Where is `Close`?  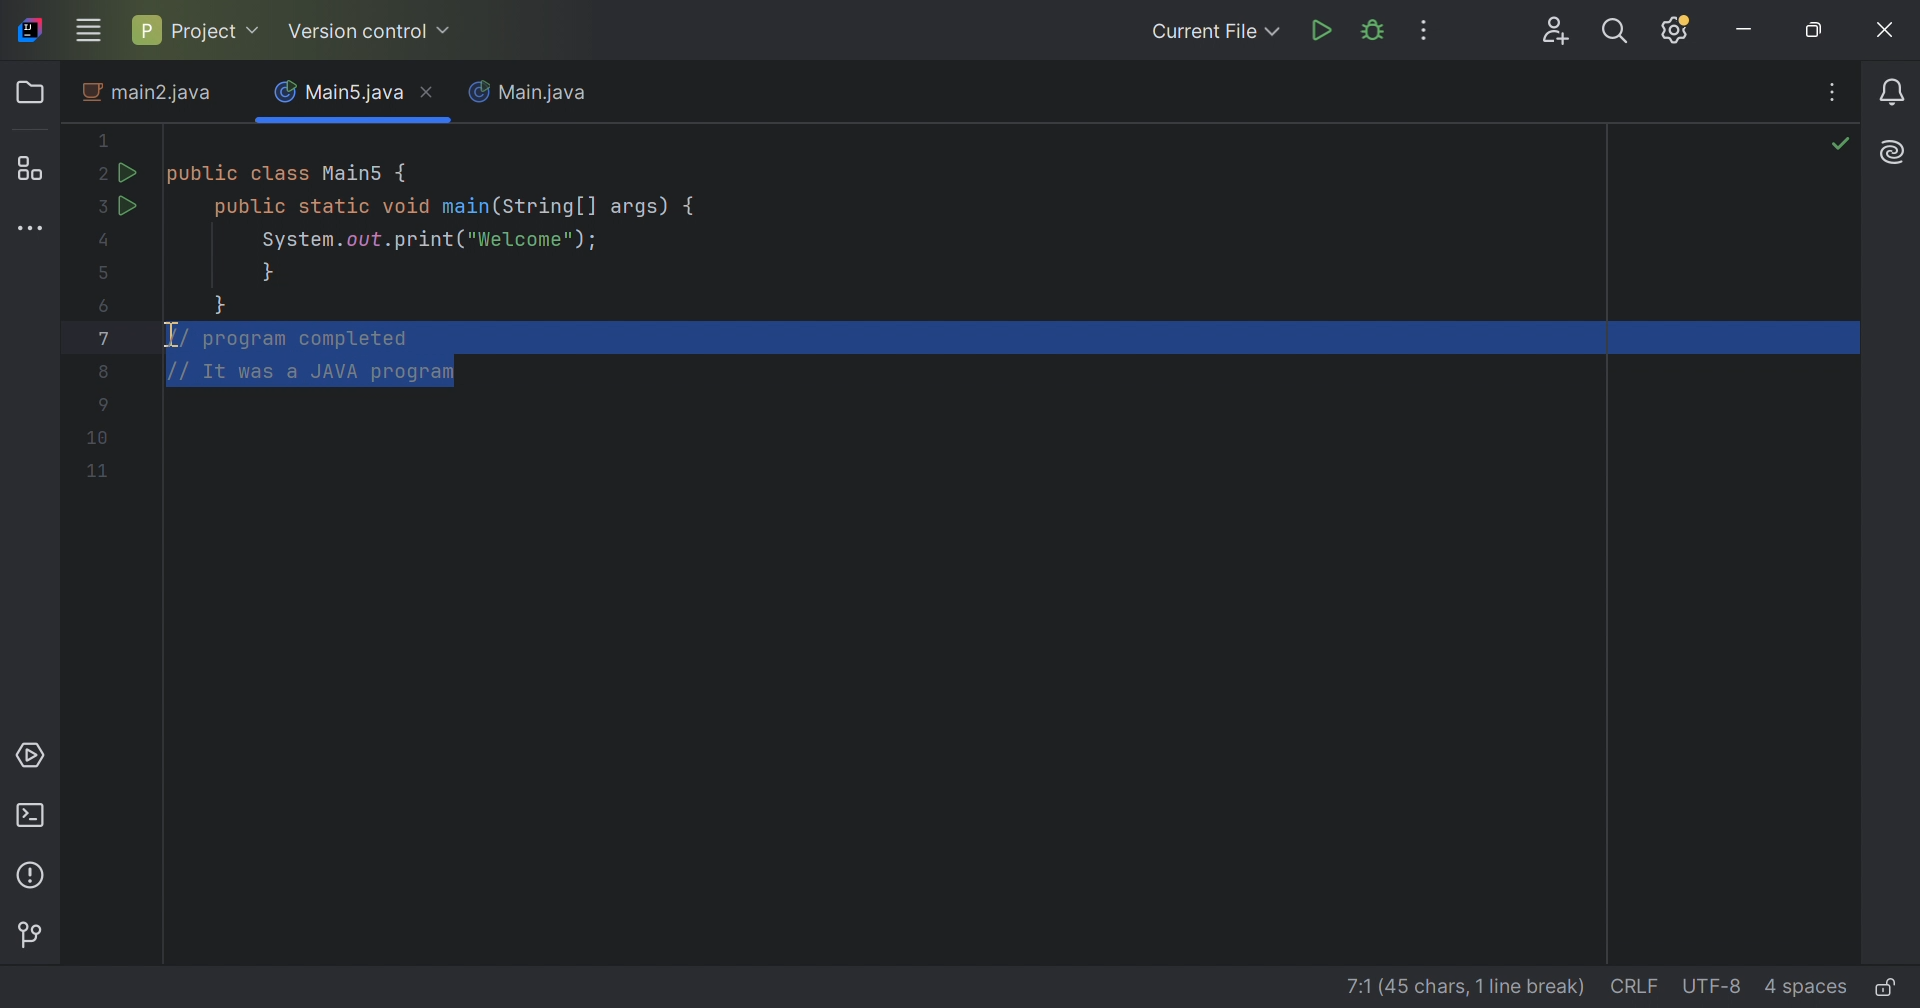
Close is located at coordinates (432, 94).